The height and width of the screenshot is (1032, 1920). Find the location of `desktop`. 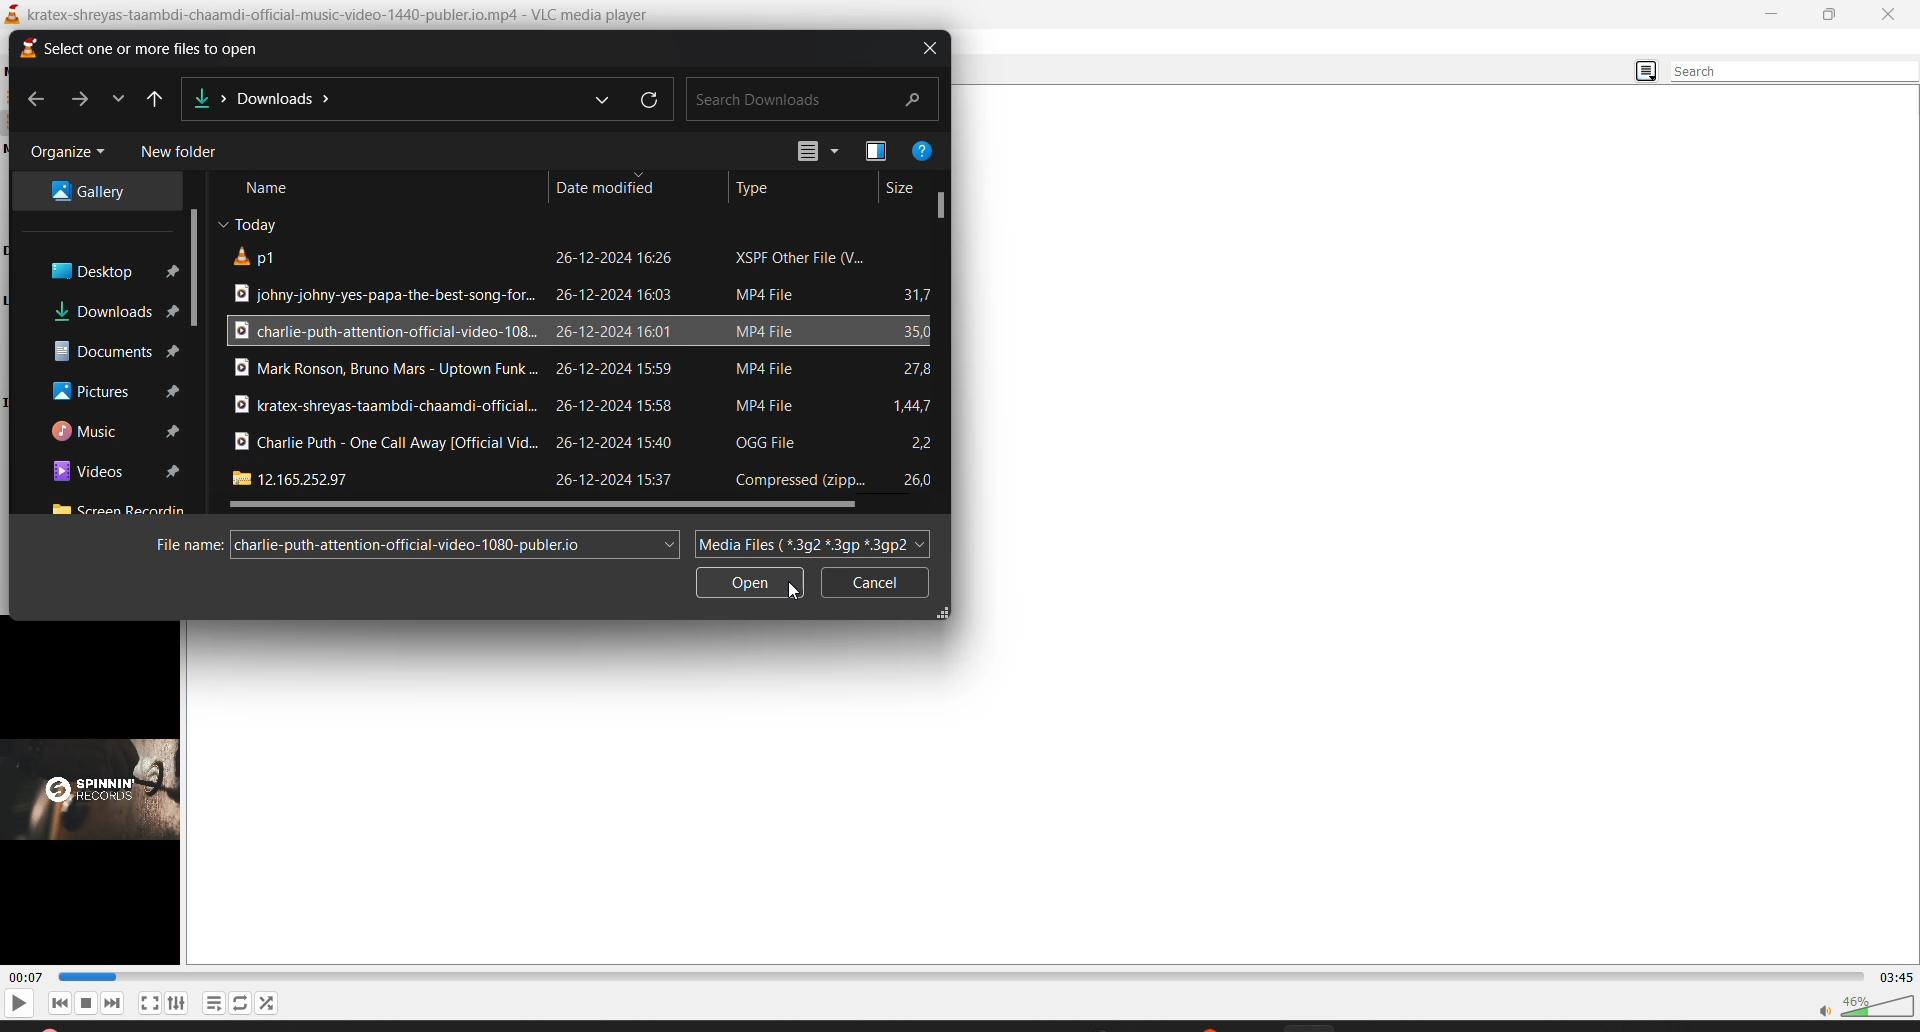

desktop is located at coordinates (112, 276).